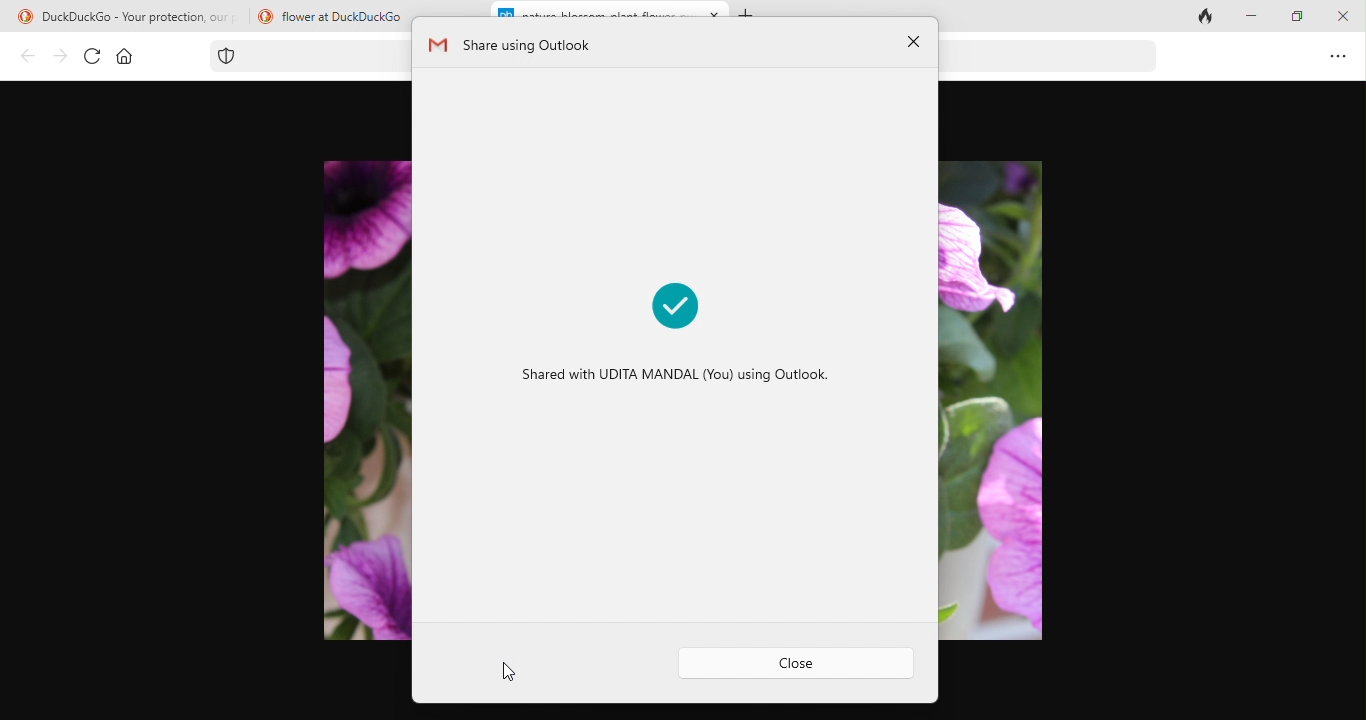 This screenshot has height=720, width=1366. What do you see at coordinates (57, 56) in the screenshot?
I see `forward` at bounding box center [57, 56].